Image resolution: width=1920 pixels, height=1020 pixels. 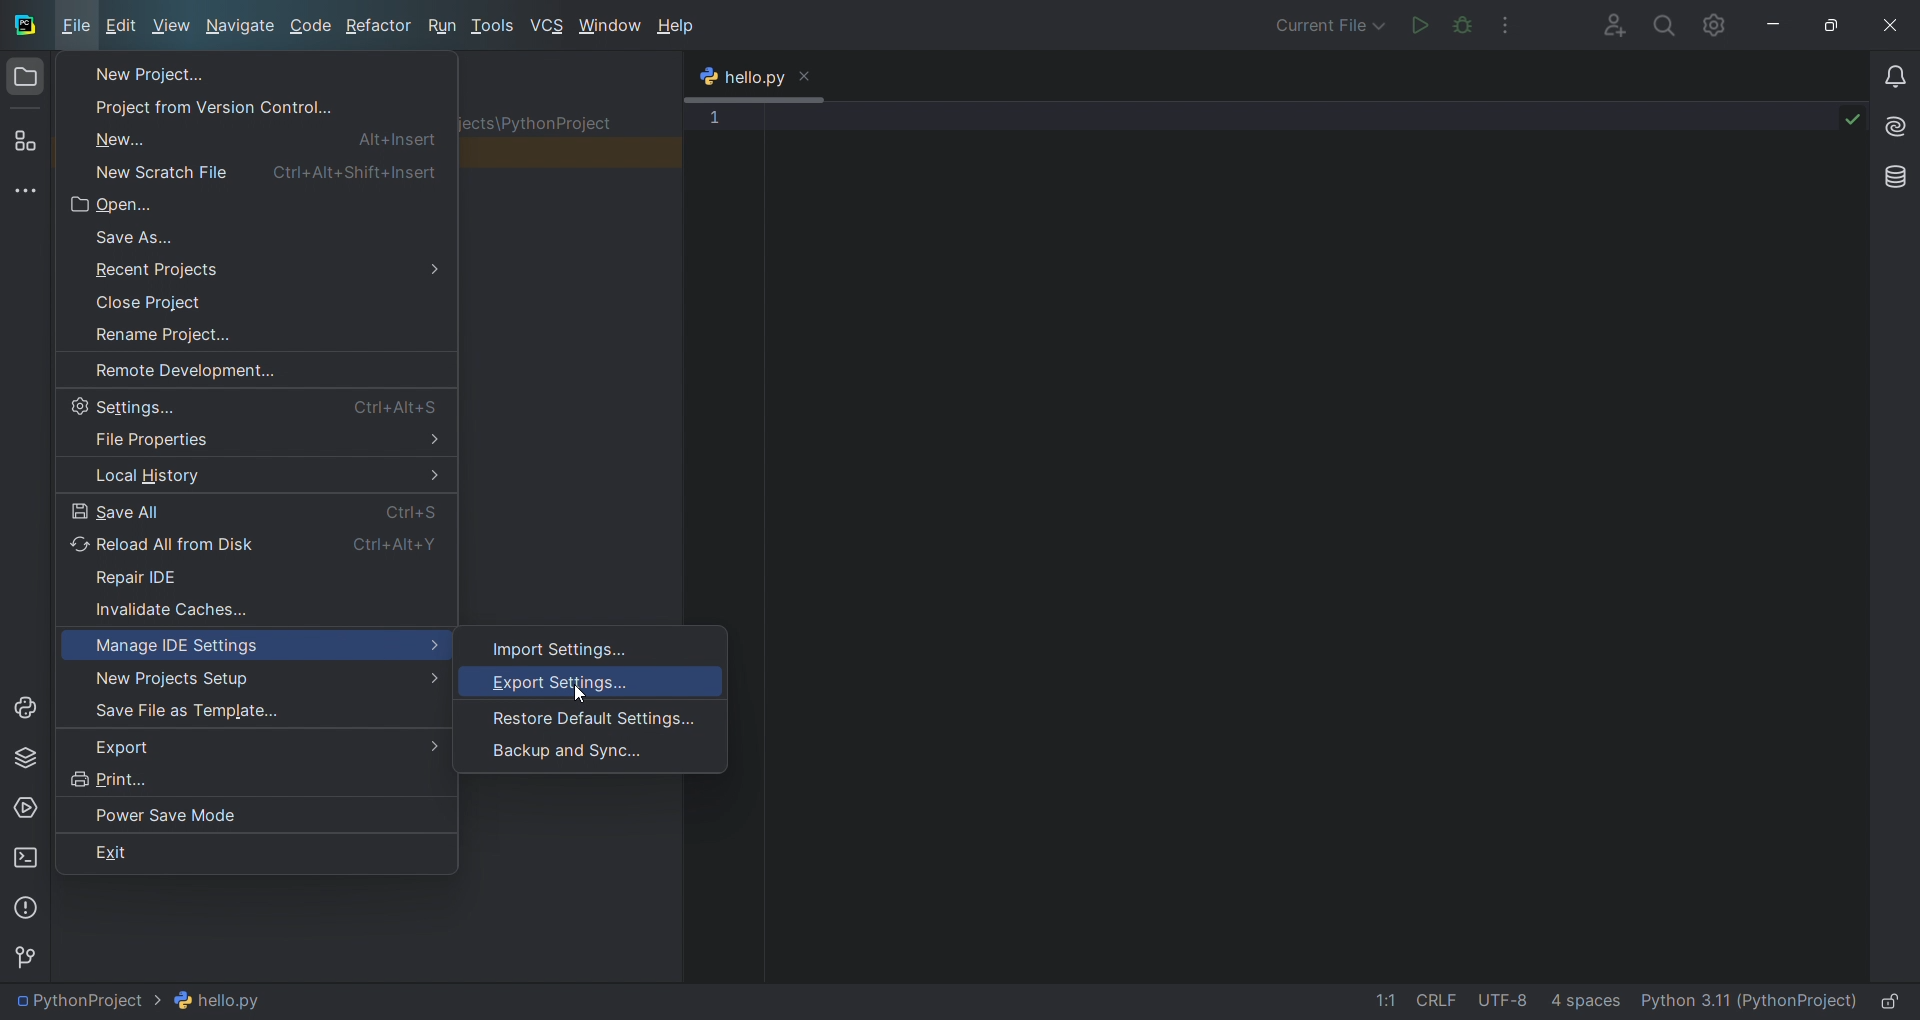 What do you see at coordinates (1484, 998) in the screenshot?
I see `file data` at bounding box center [1484, 998].